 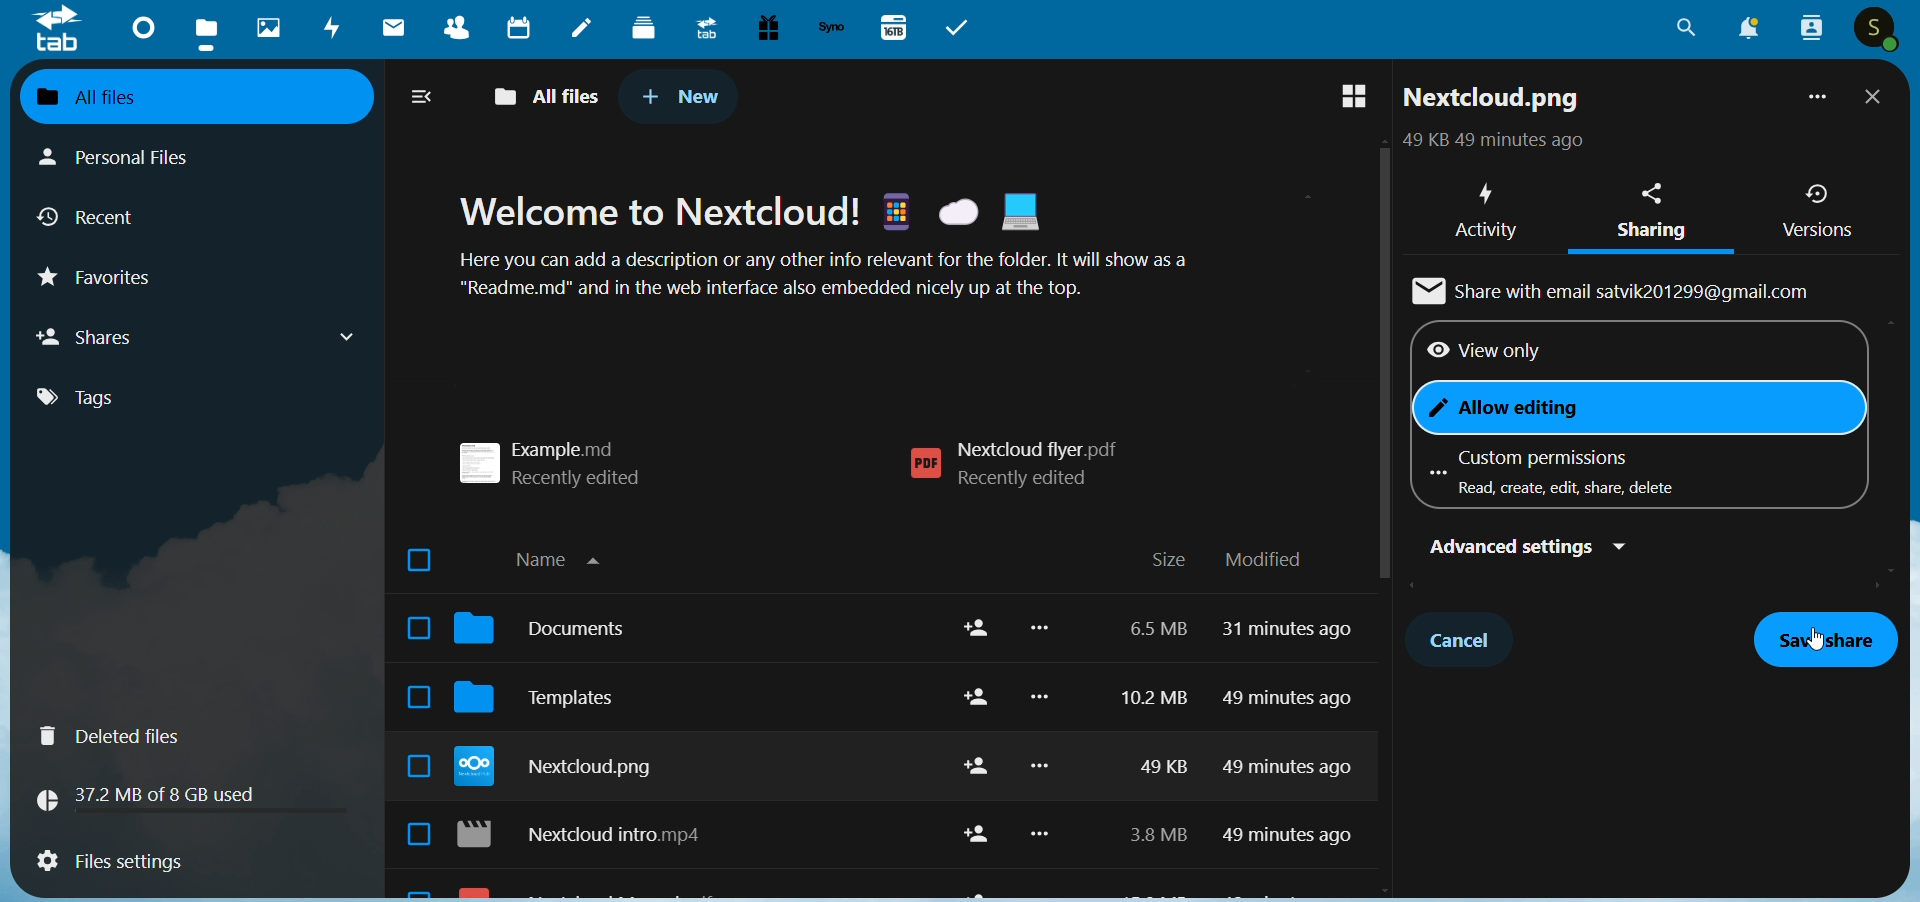 What do you see at coordinates (410, 700) in the screenshot?
I see `select` at bounding box center [410, 700].